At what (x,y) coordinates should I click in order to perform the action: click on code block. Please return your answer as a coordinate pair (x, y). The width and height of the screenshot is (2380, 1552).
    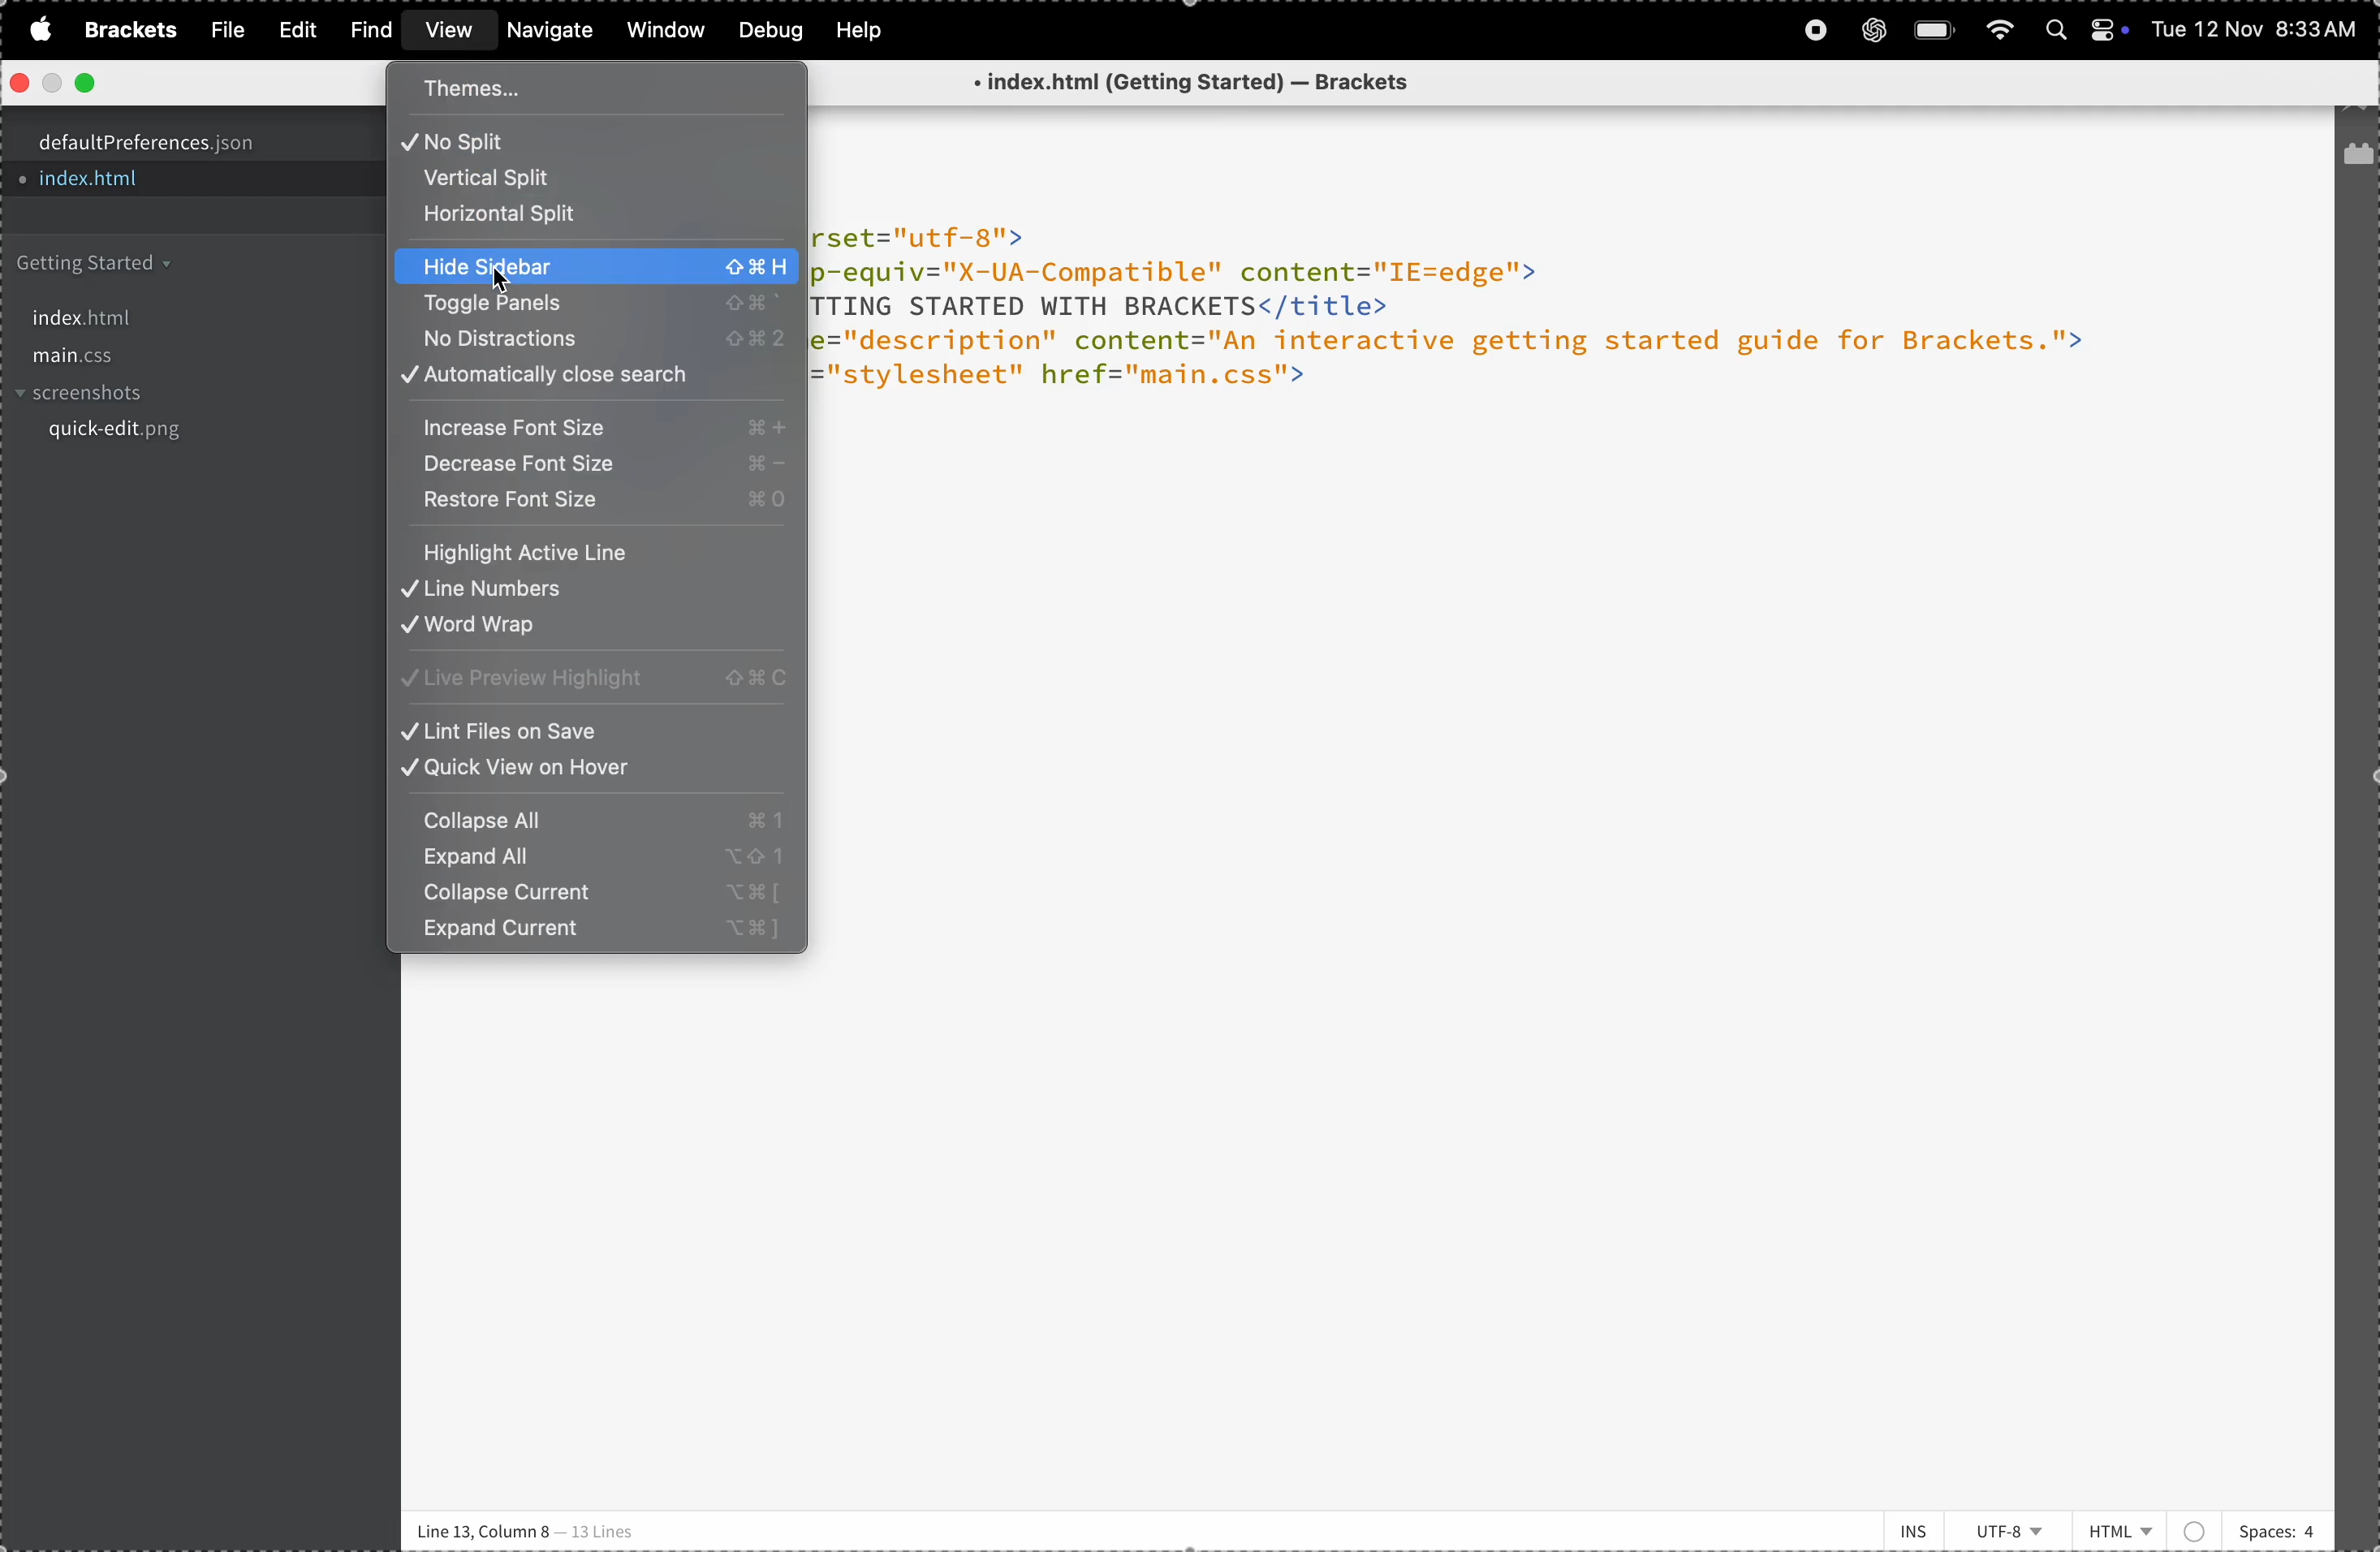
    Looking at the image, I should click on (1524, 328).